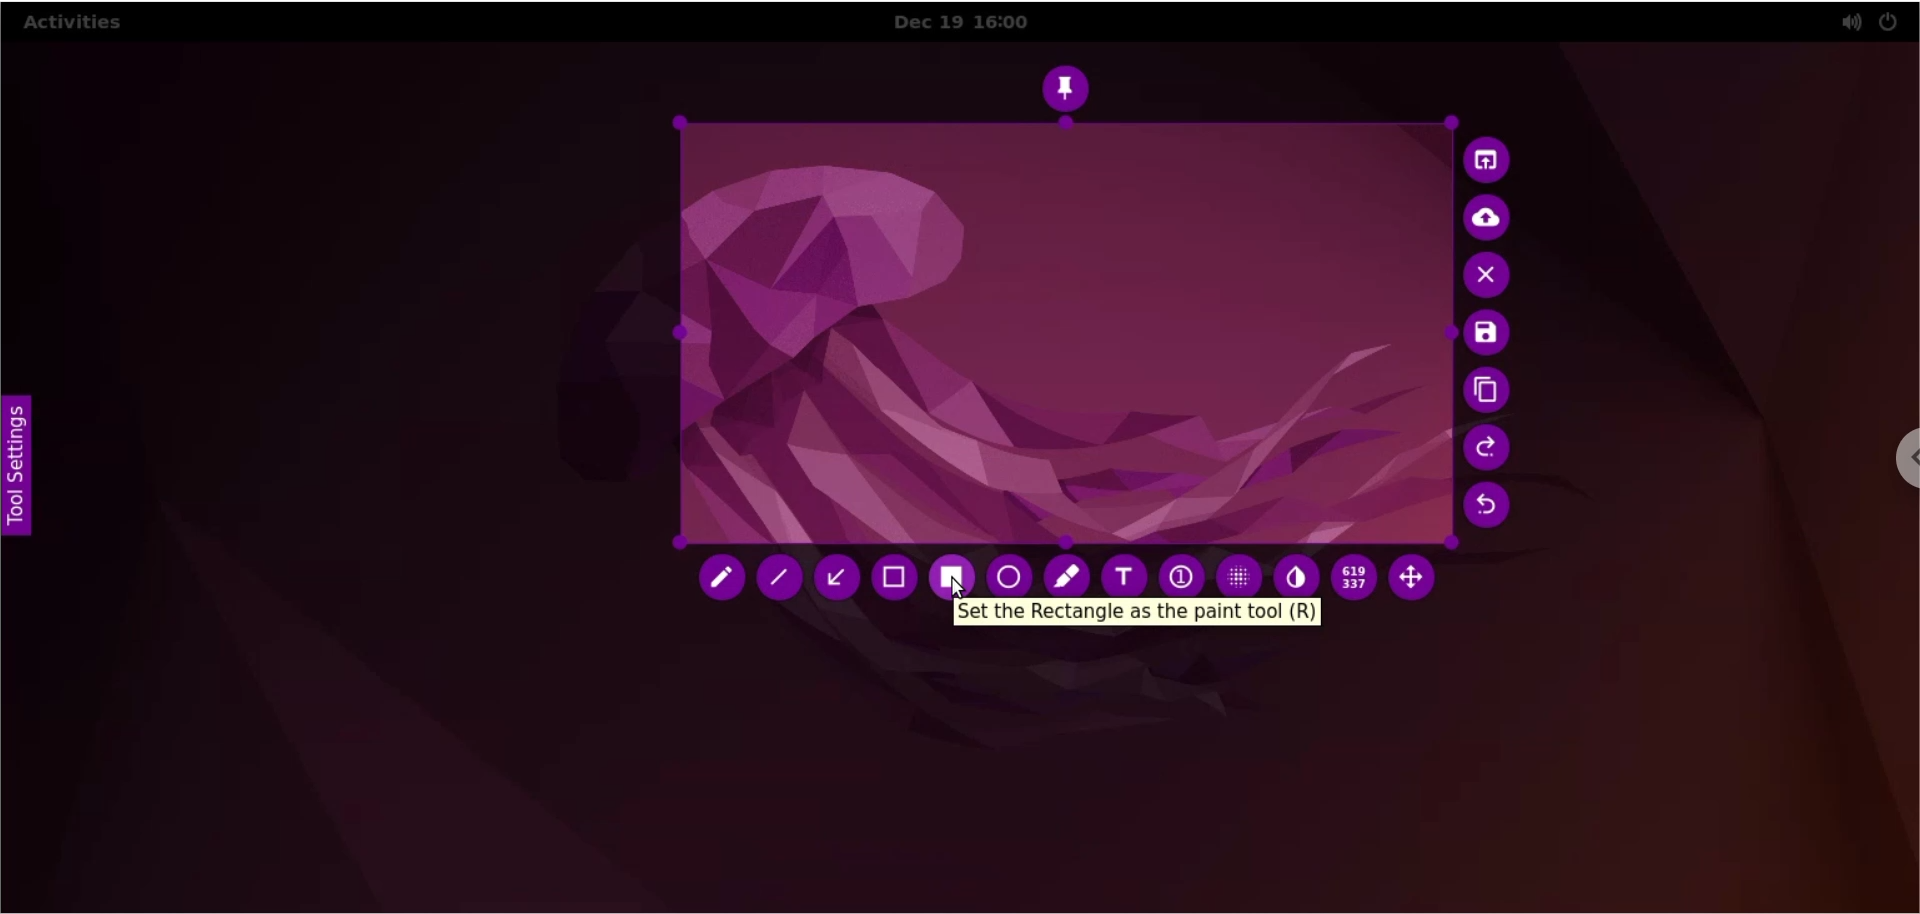  Describe the element at coordinates (1489, 277) in the screenshot. I see `cancel capture` at that location.